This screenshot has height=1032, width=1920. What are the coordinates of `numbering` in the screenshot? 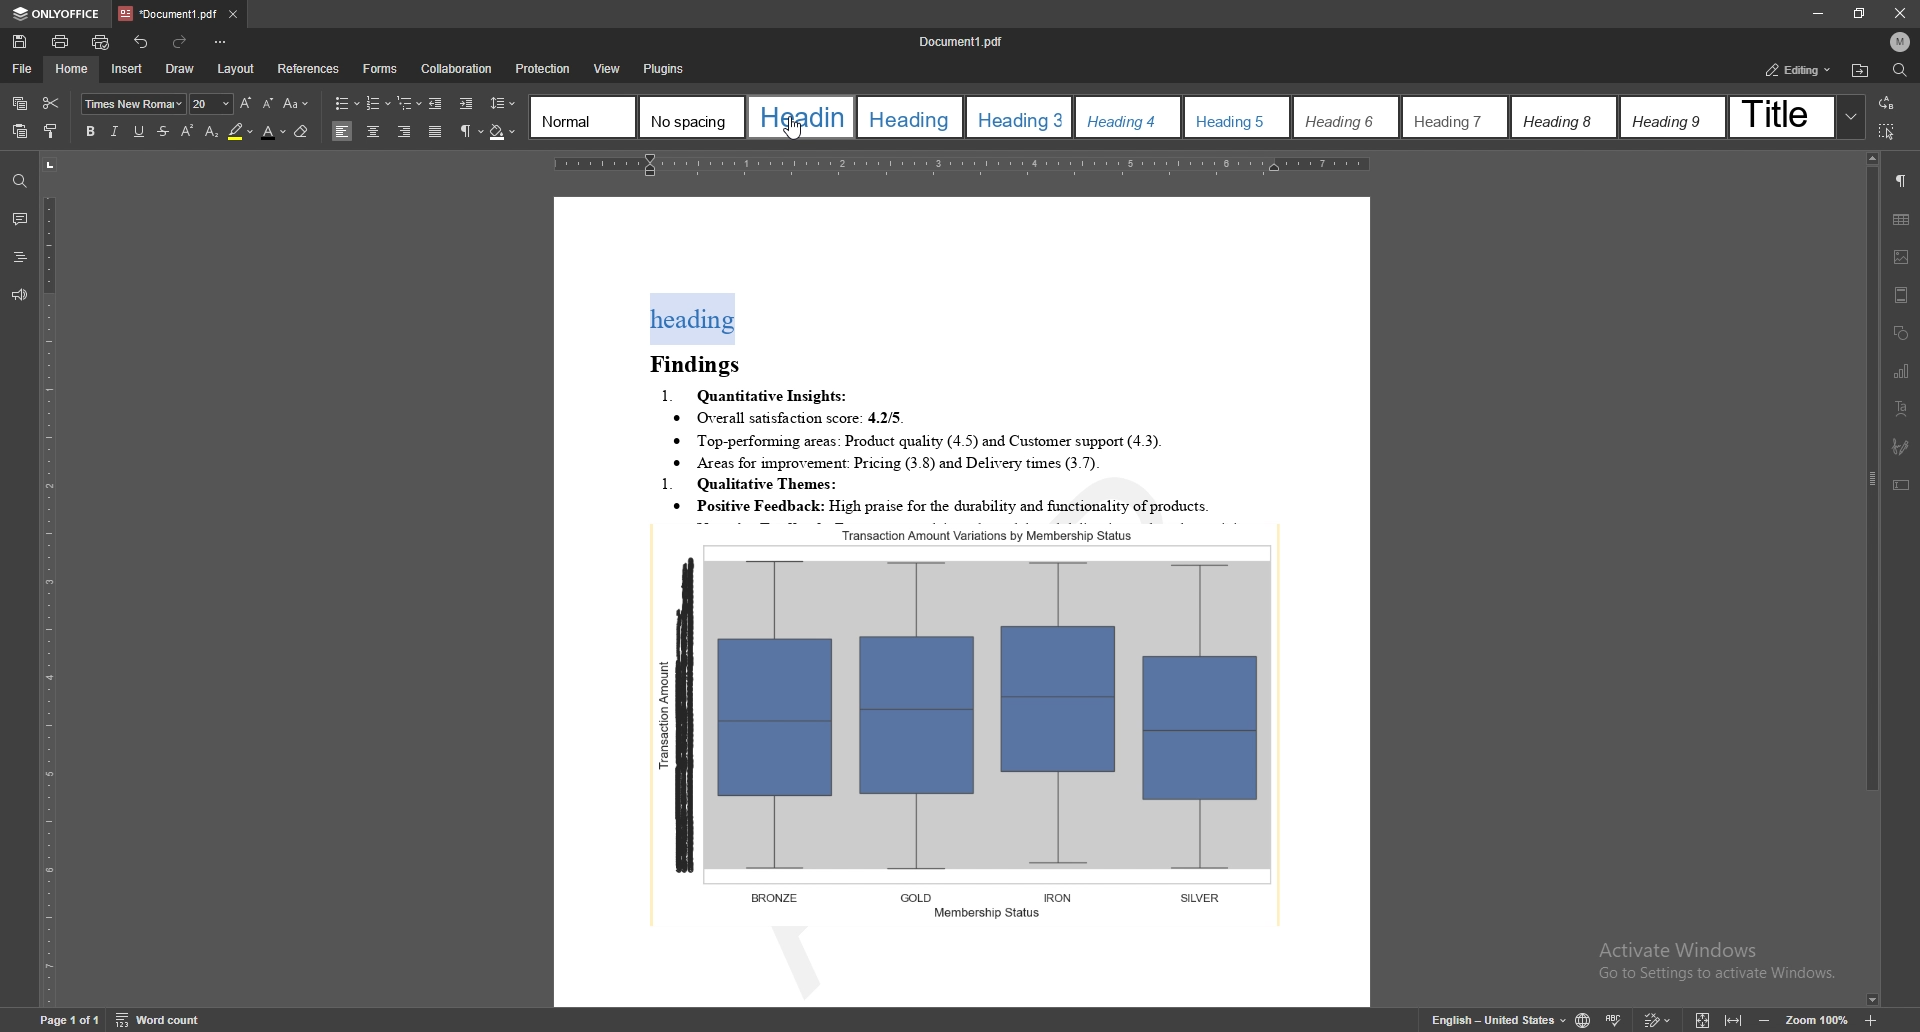 It's located at (379, 103).